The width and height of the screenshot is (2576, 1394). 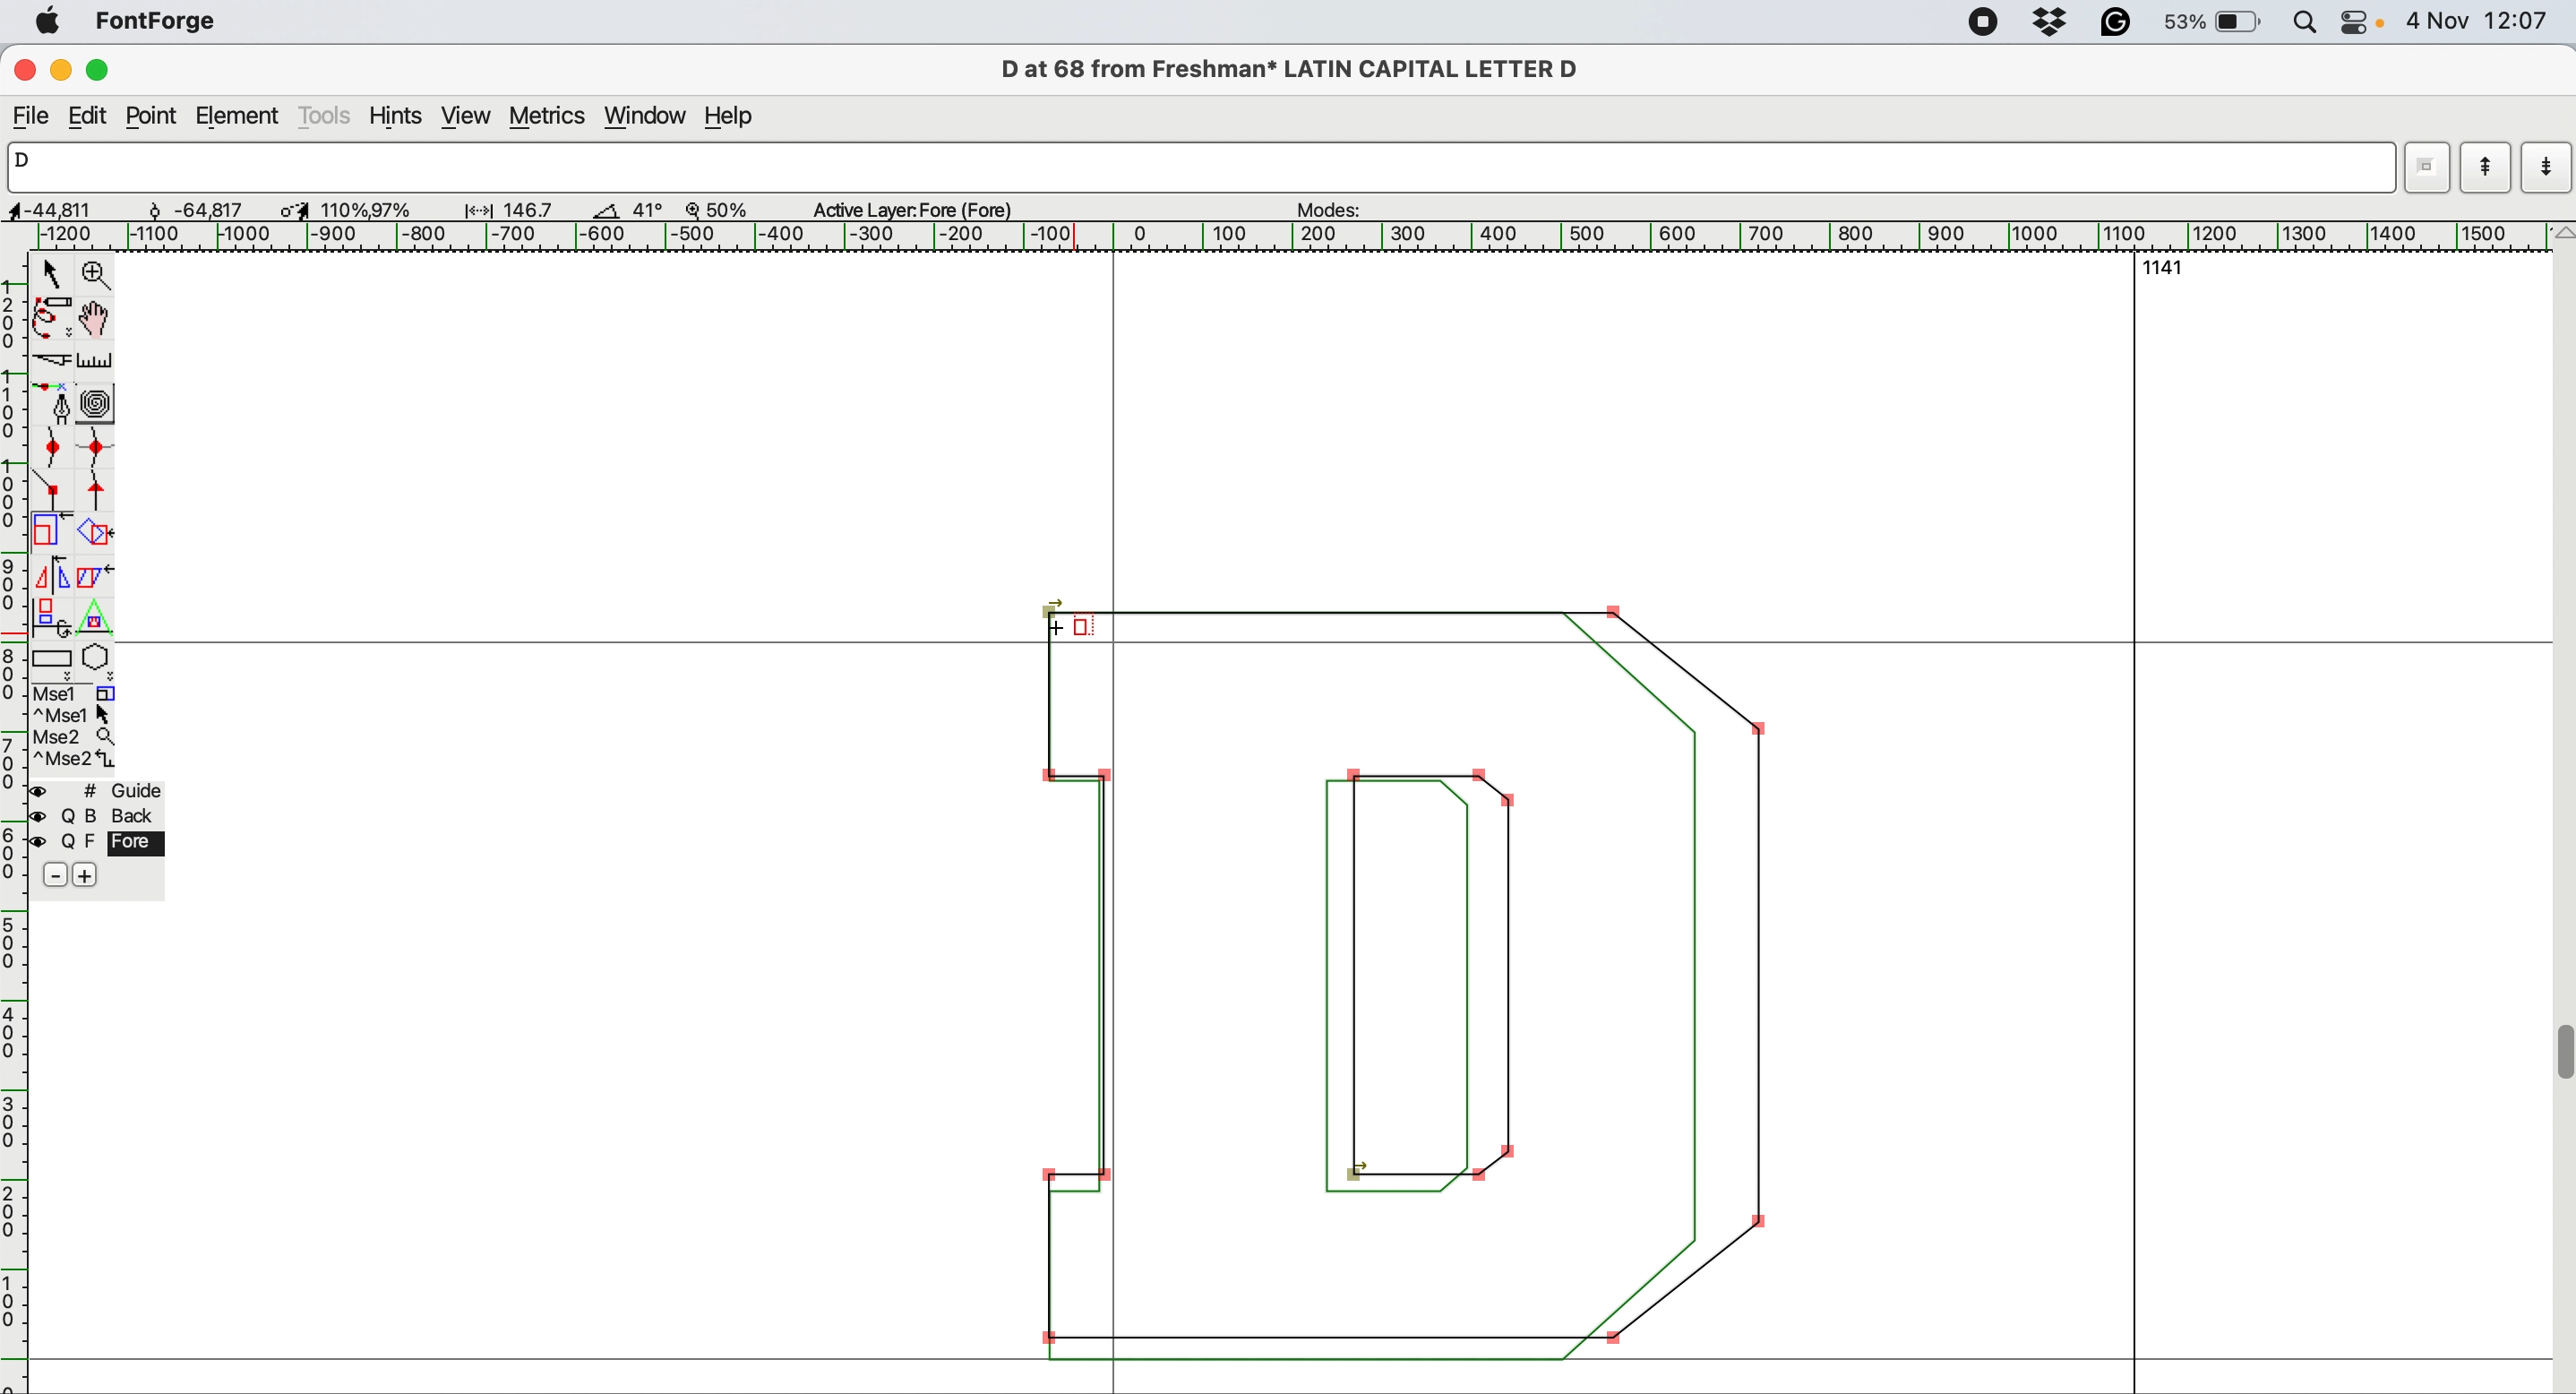 I want to click on edit, so click(x=94, y=116).